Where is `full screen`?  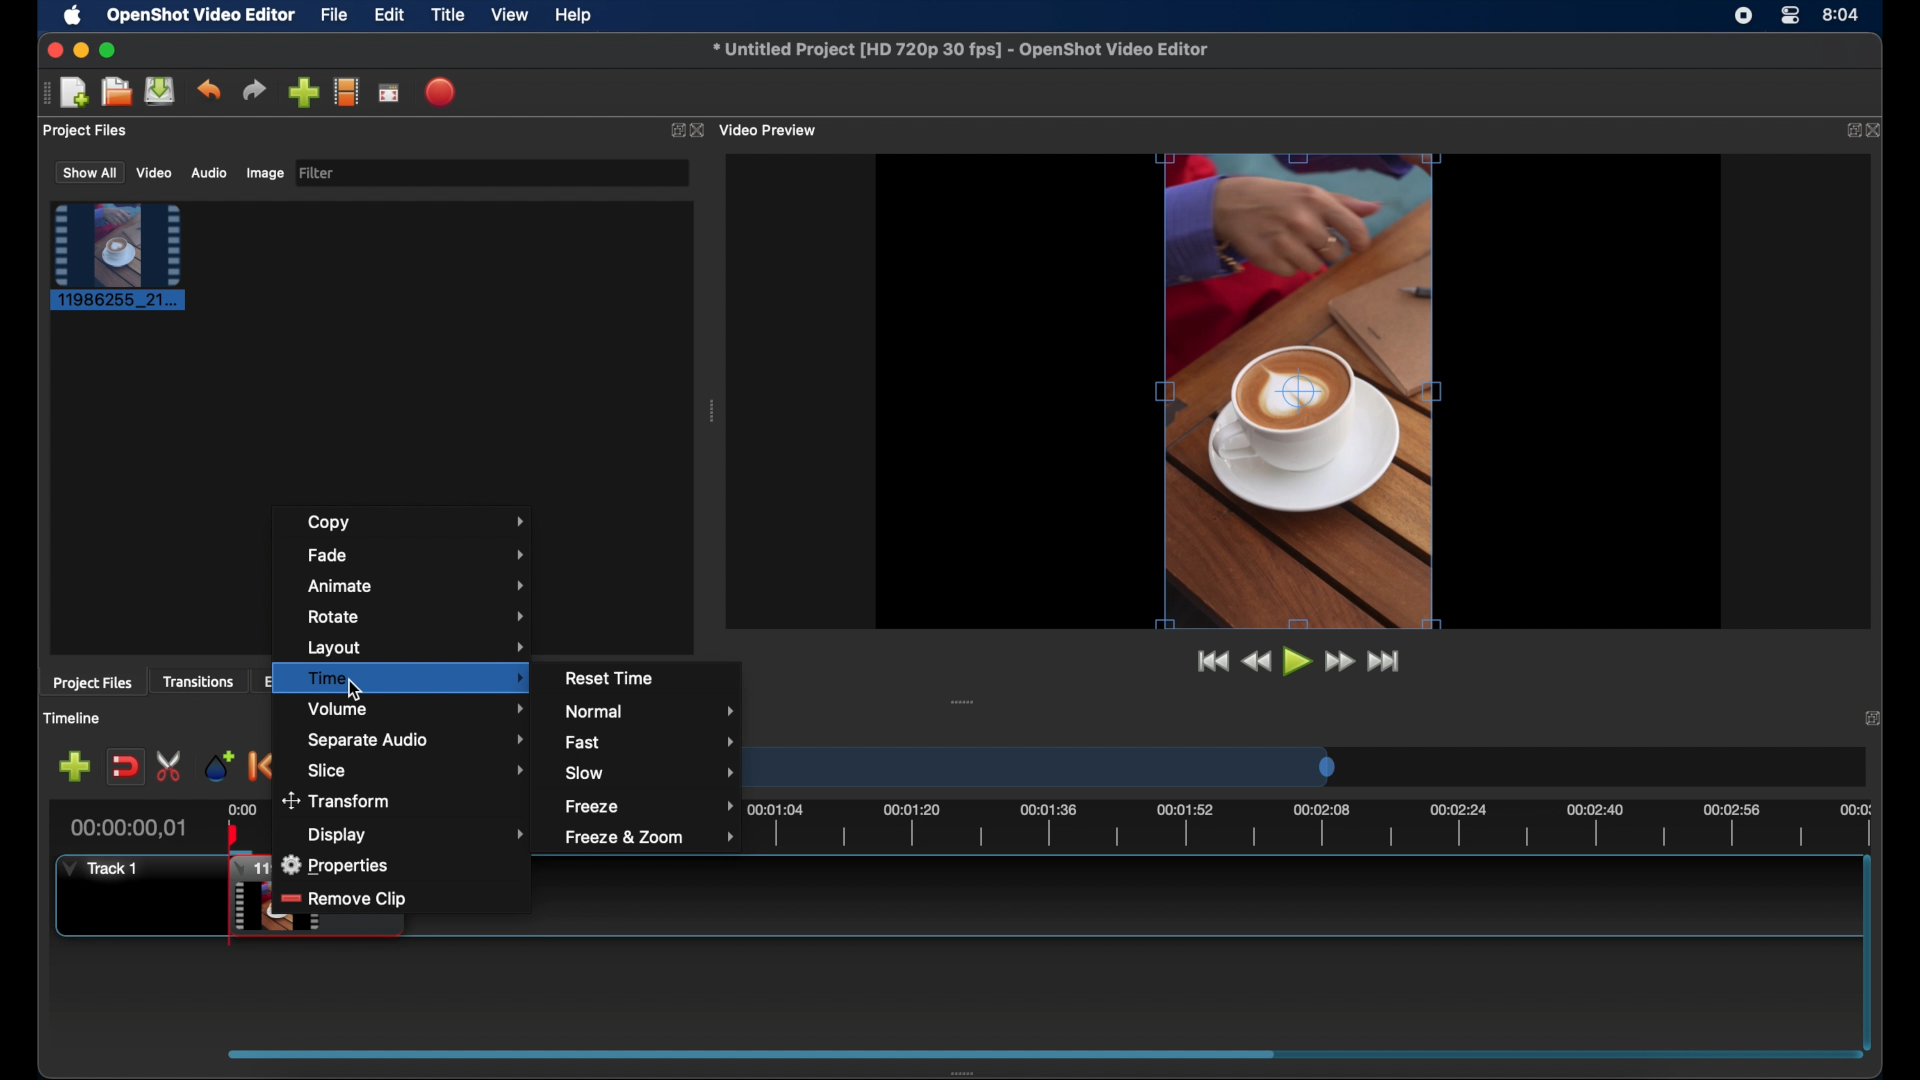
full screen is located at coordinates (389, 91).